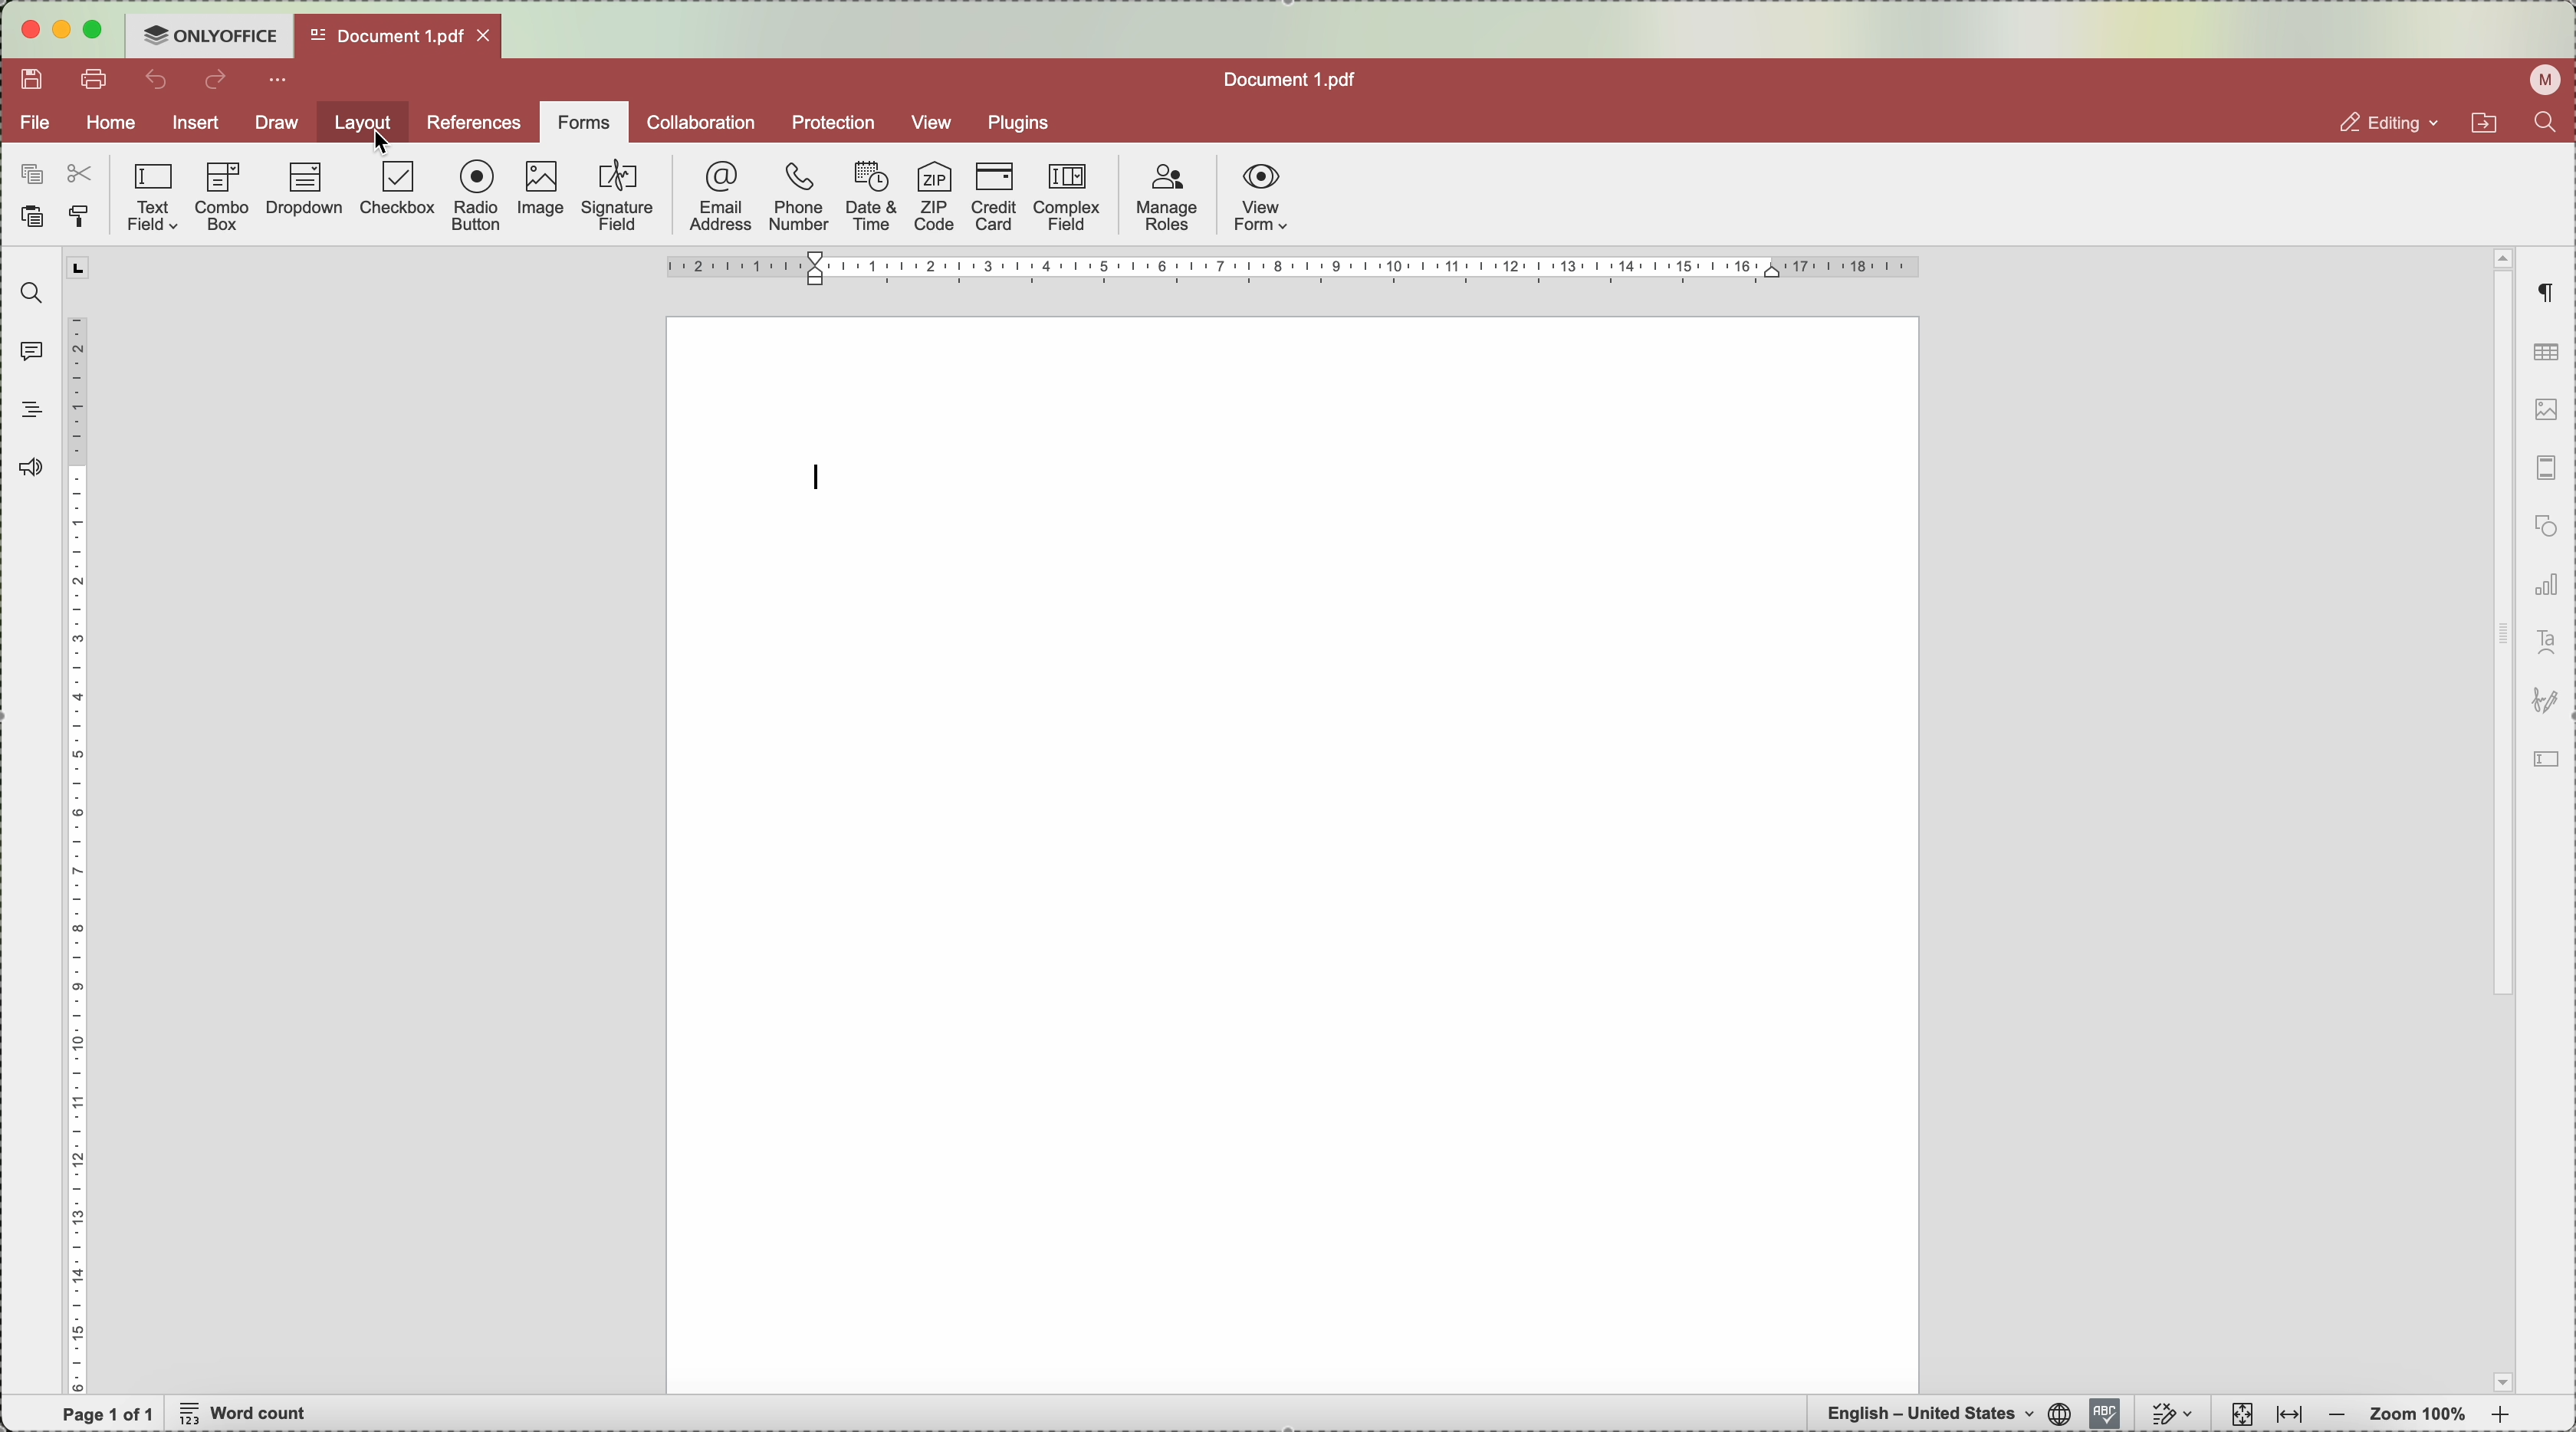 The height and width of the screenshot is (1432, 2576). I want to click on zoom in, so click(2500, 1417).